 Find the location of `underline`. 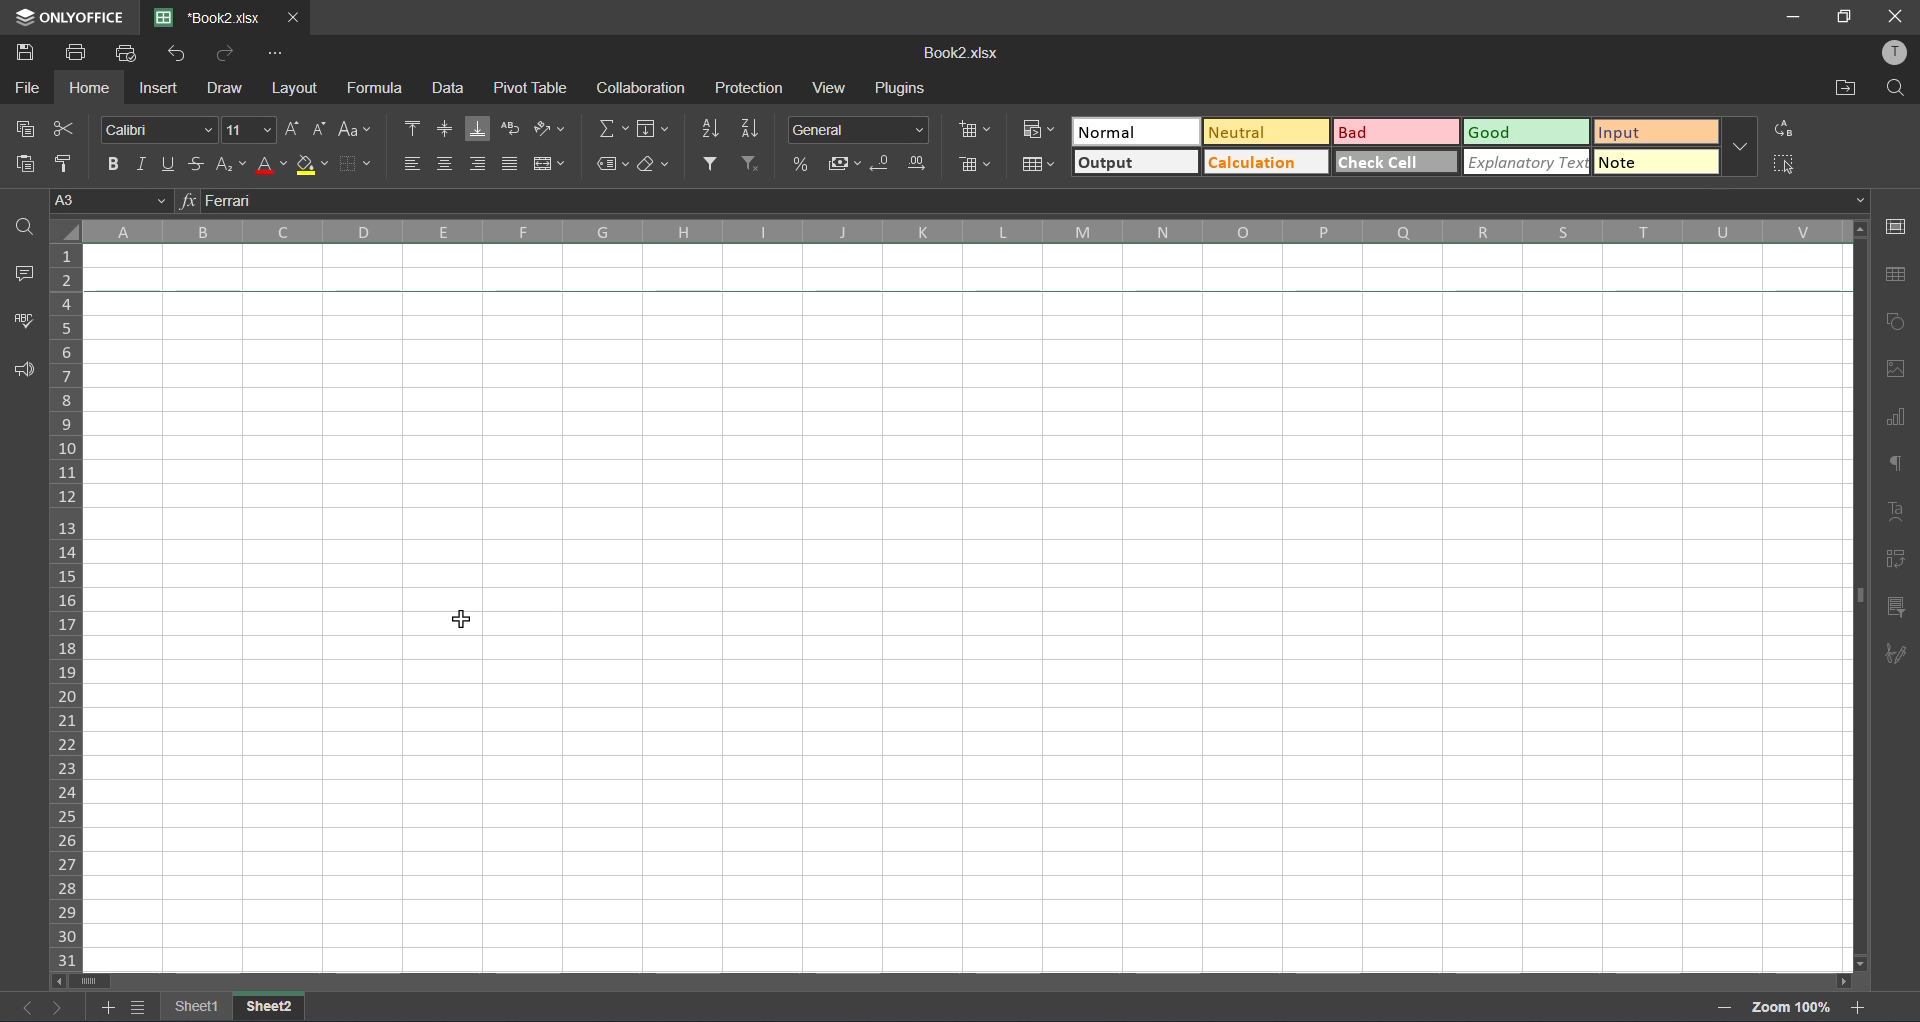

underline is located at coordinates (173, 161).